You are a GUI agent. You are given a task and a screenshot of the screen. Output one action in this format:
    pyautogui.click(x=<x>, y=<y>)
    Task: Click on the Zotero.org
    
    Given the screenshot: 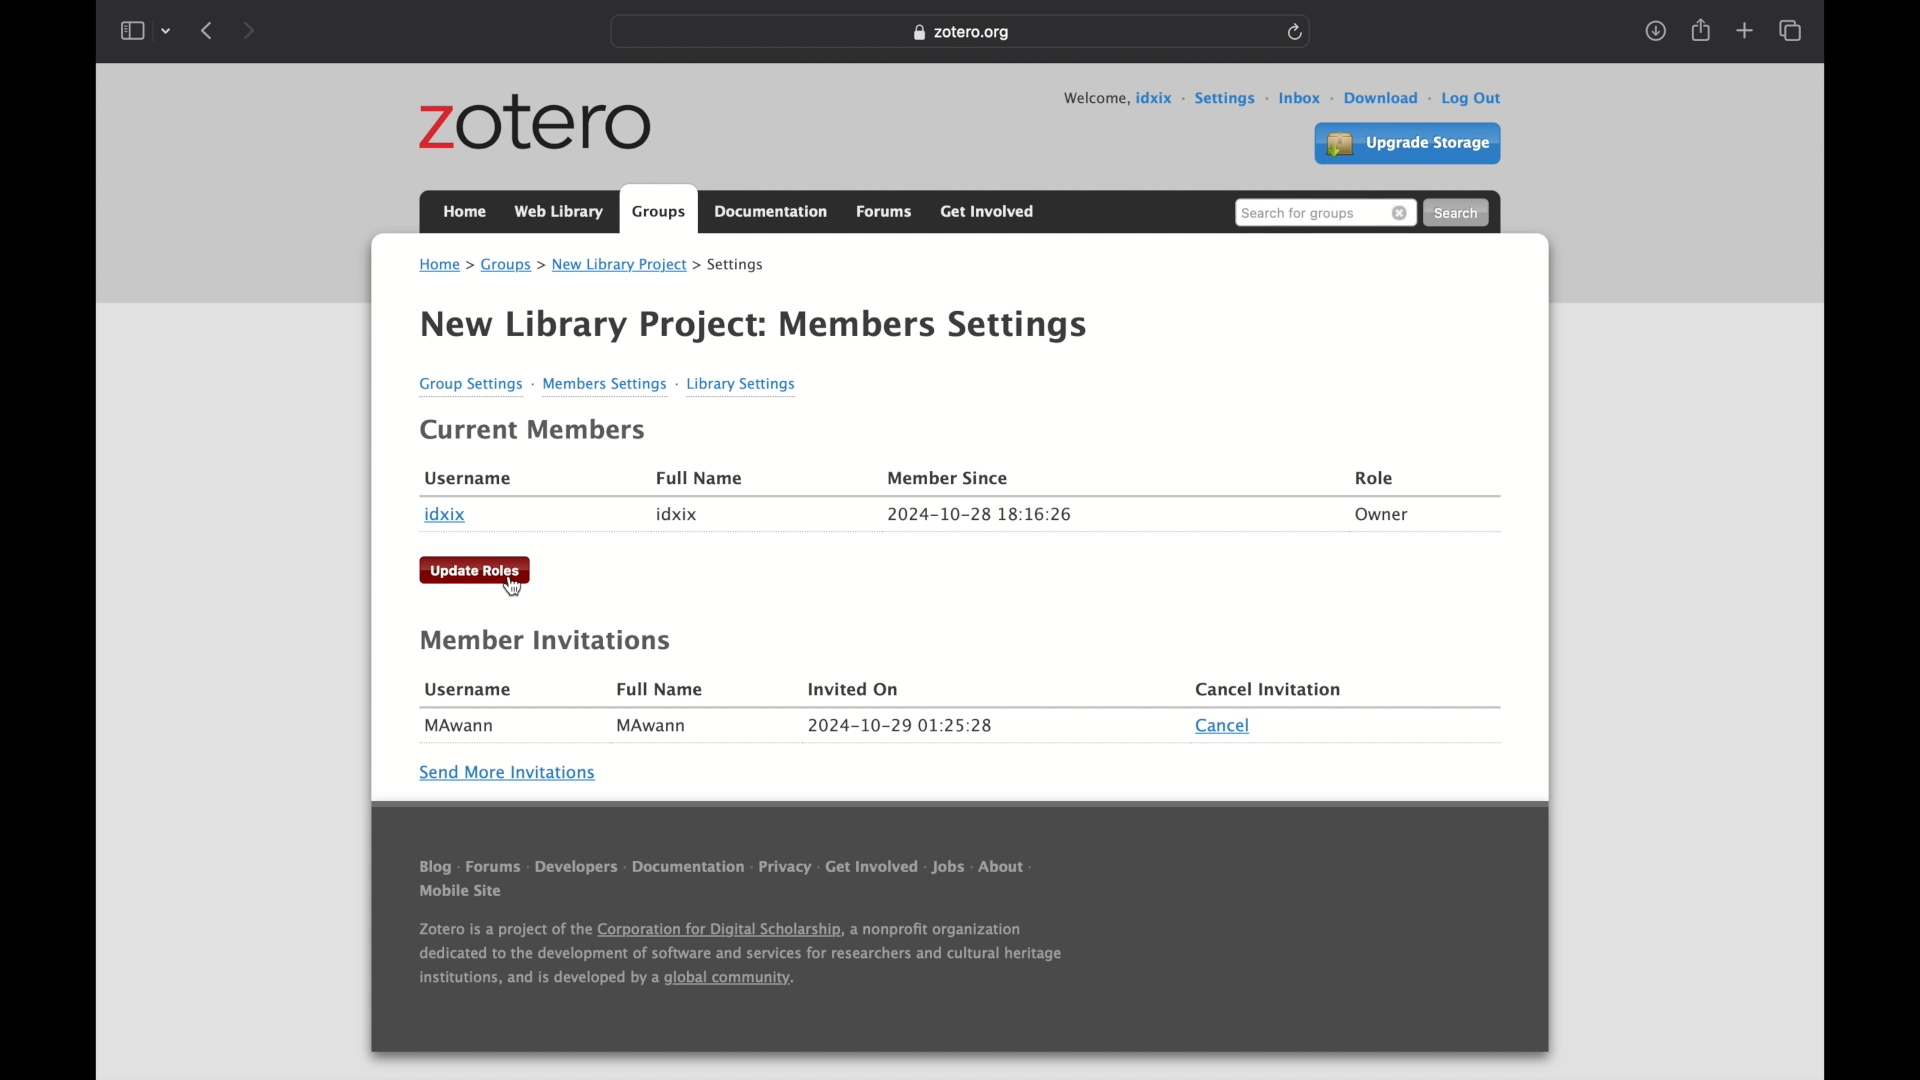 What is the action you would take?
    pyautogui.click(x=962, y=33)
    